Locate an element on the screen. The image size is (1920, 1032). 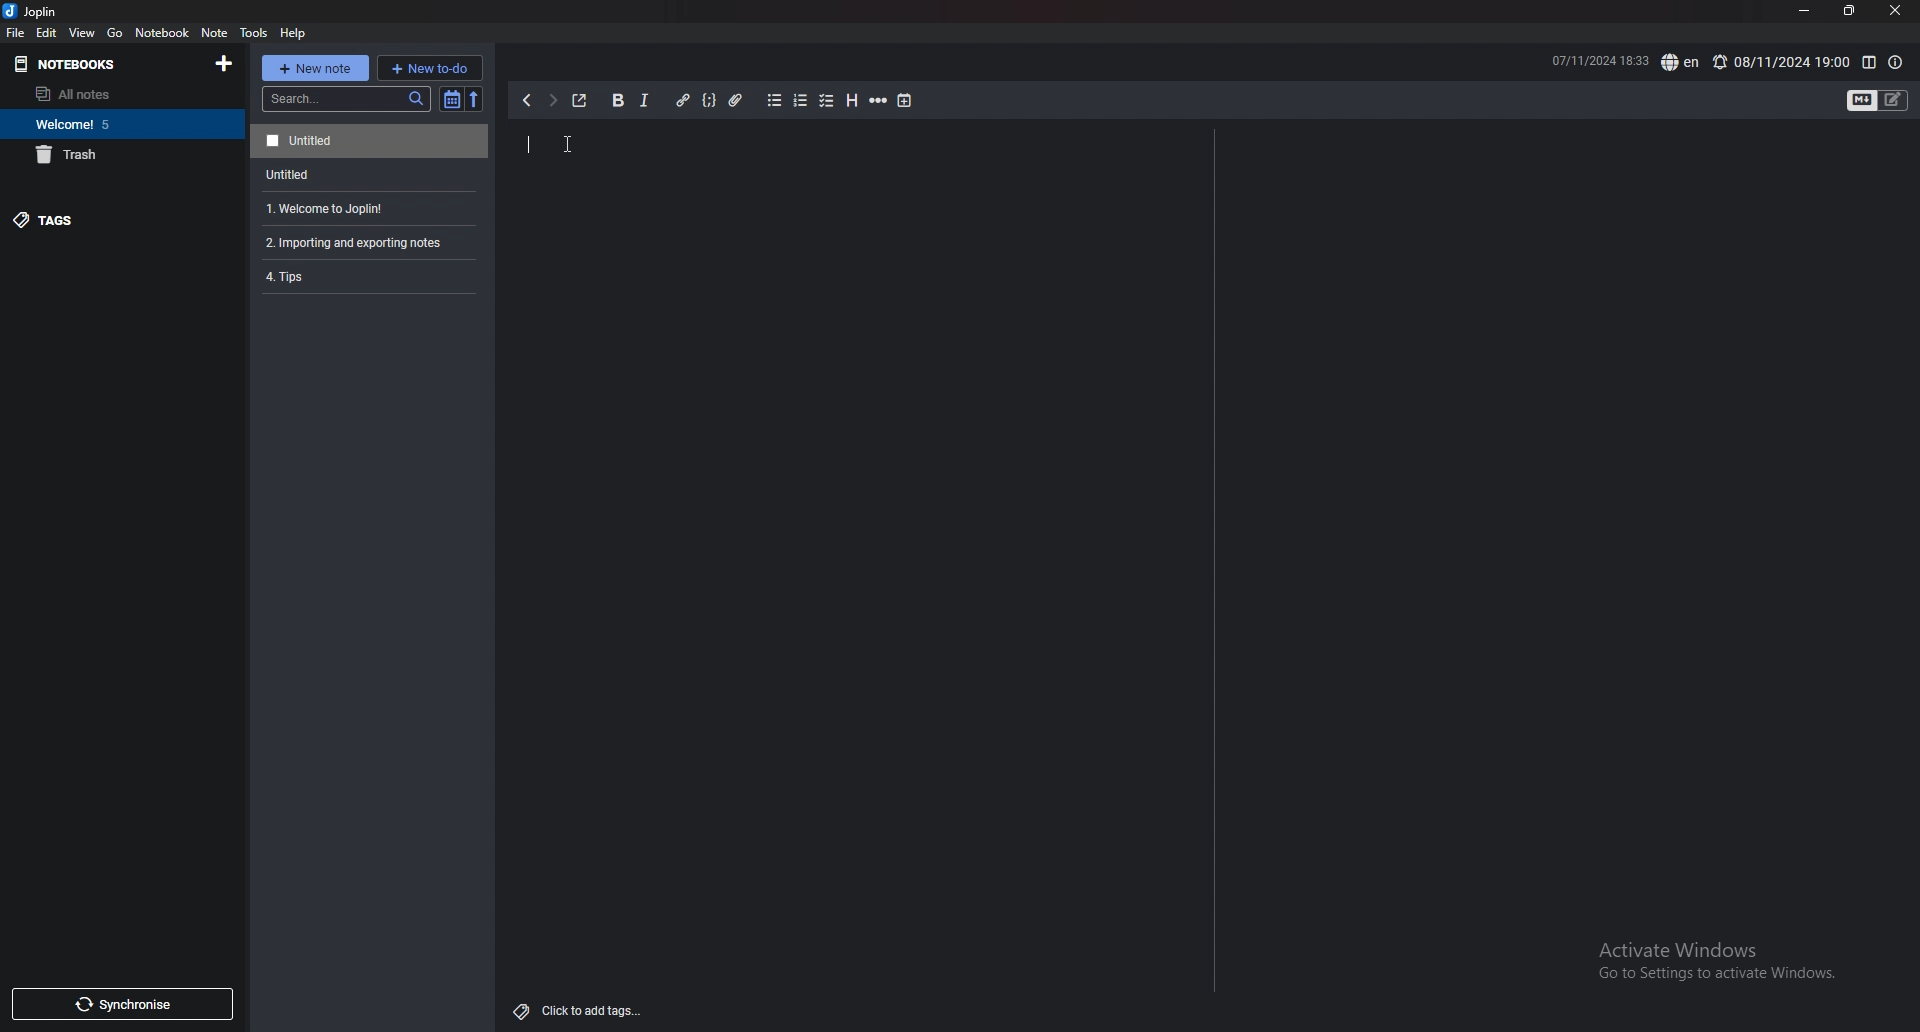
joplin is located at coordinates (34, 11).